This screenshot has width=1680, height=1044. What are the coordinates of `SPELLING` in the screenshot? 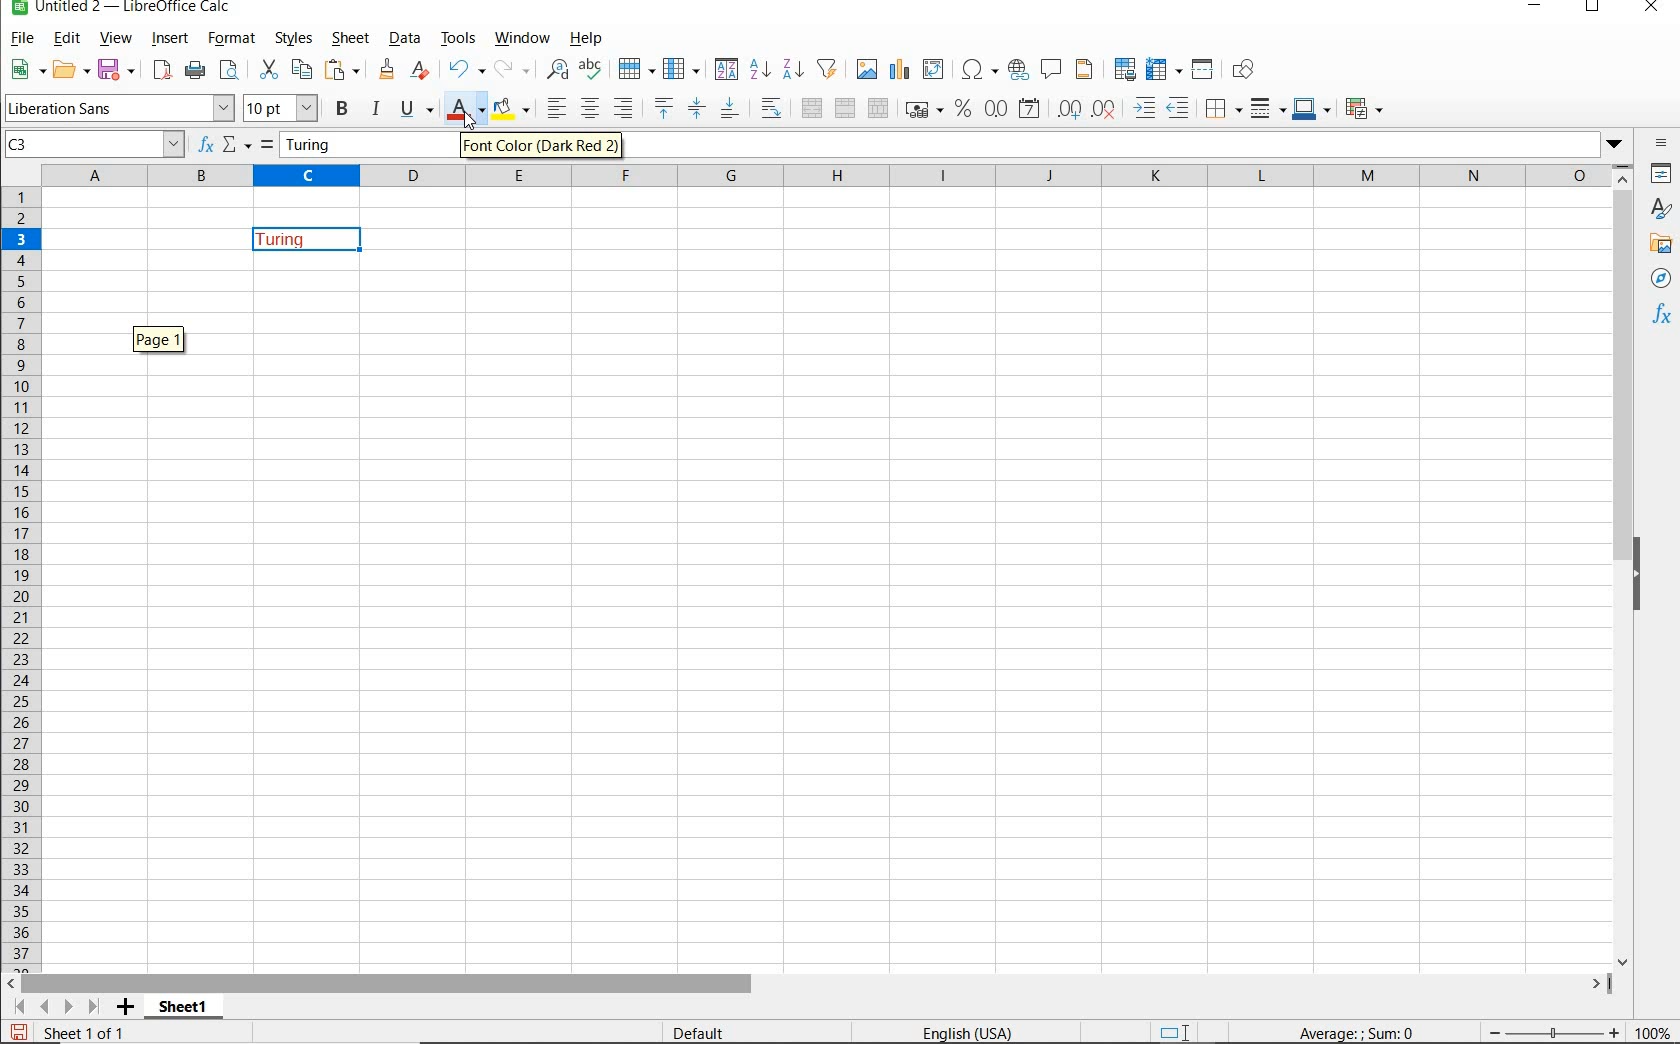 It's located at (592, 68).